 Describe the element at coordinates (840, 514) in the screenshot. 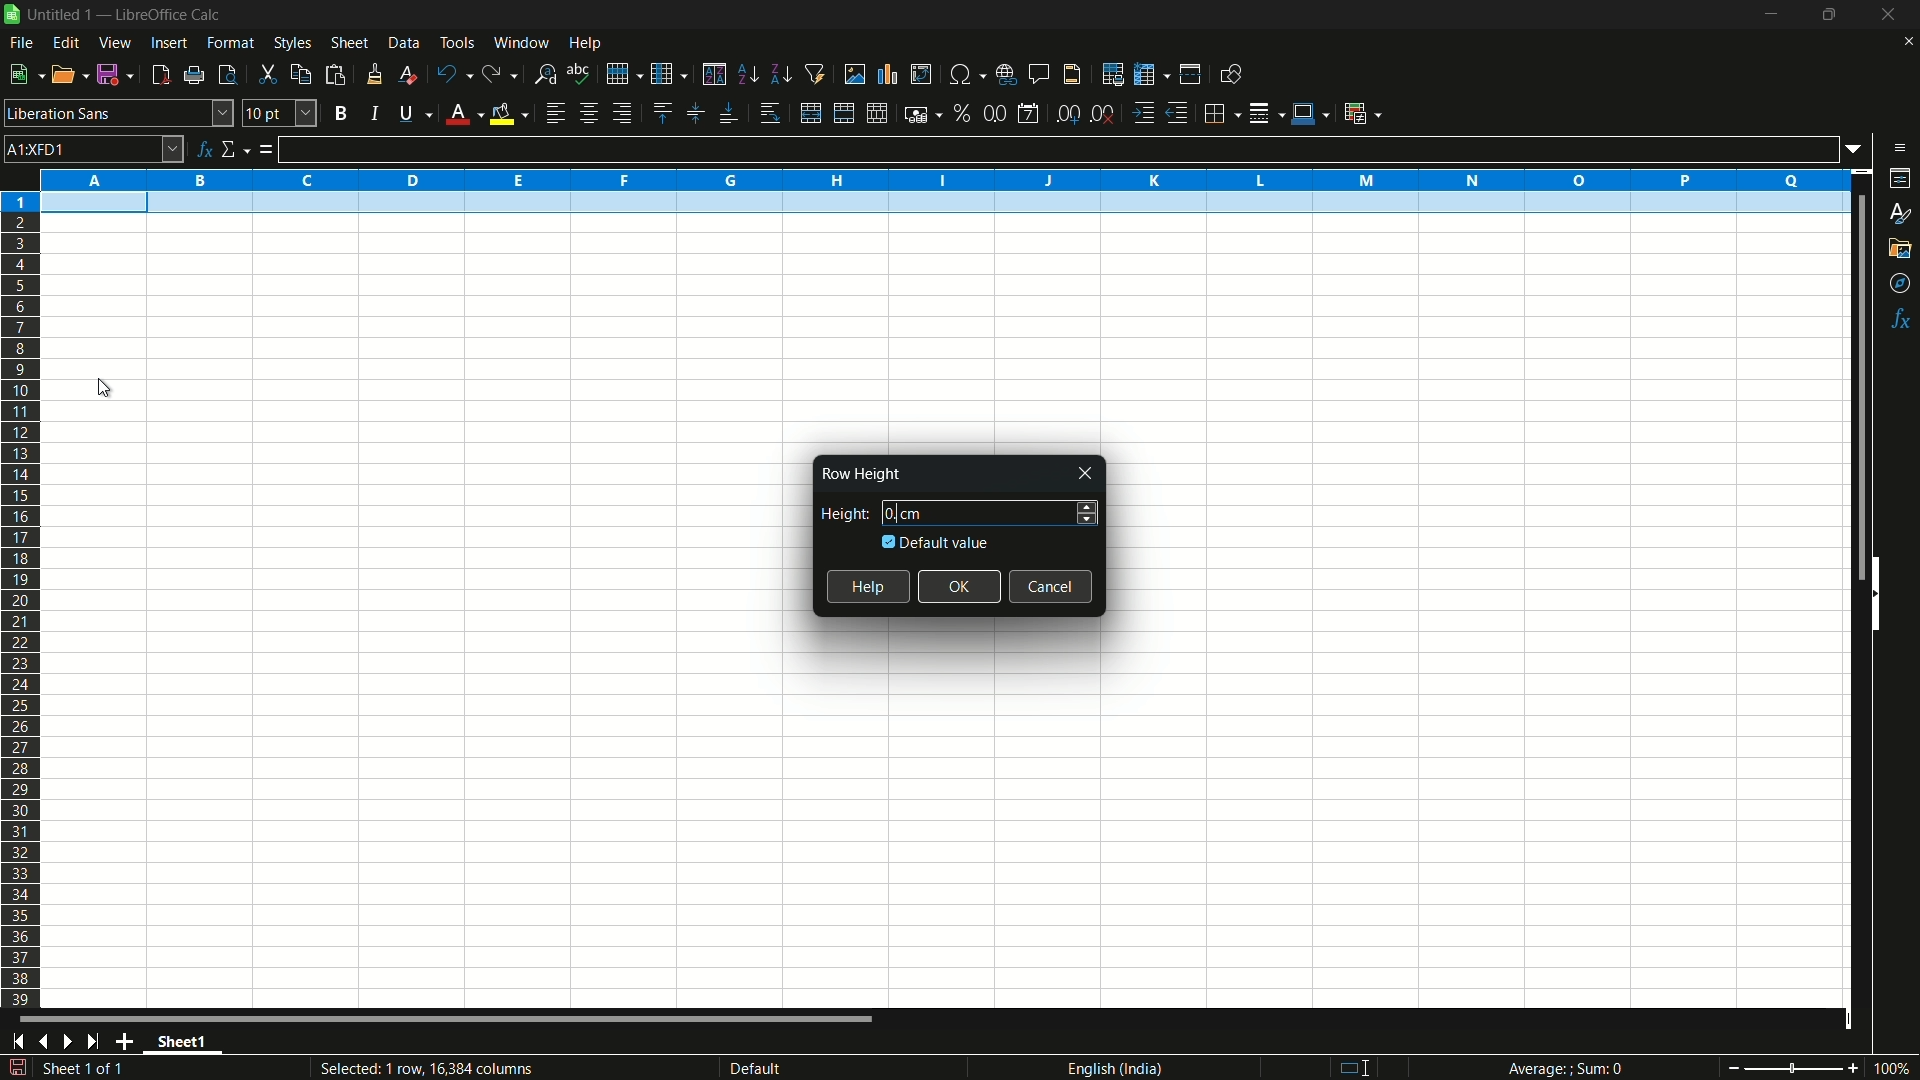

I see `height` at that location.